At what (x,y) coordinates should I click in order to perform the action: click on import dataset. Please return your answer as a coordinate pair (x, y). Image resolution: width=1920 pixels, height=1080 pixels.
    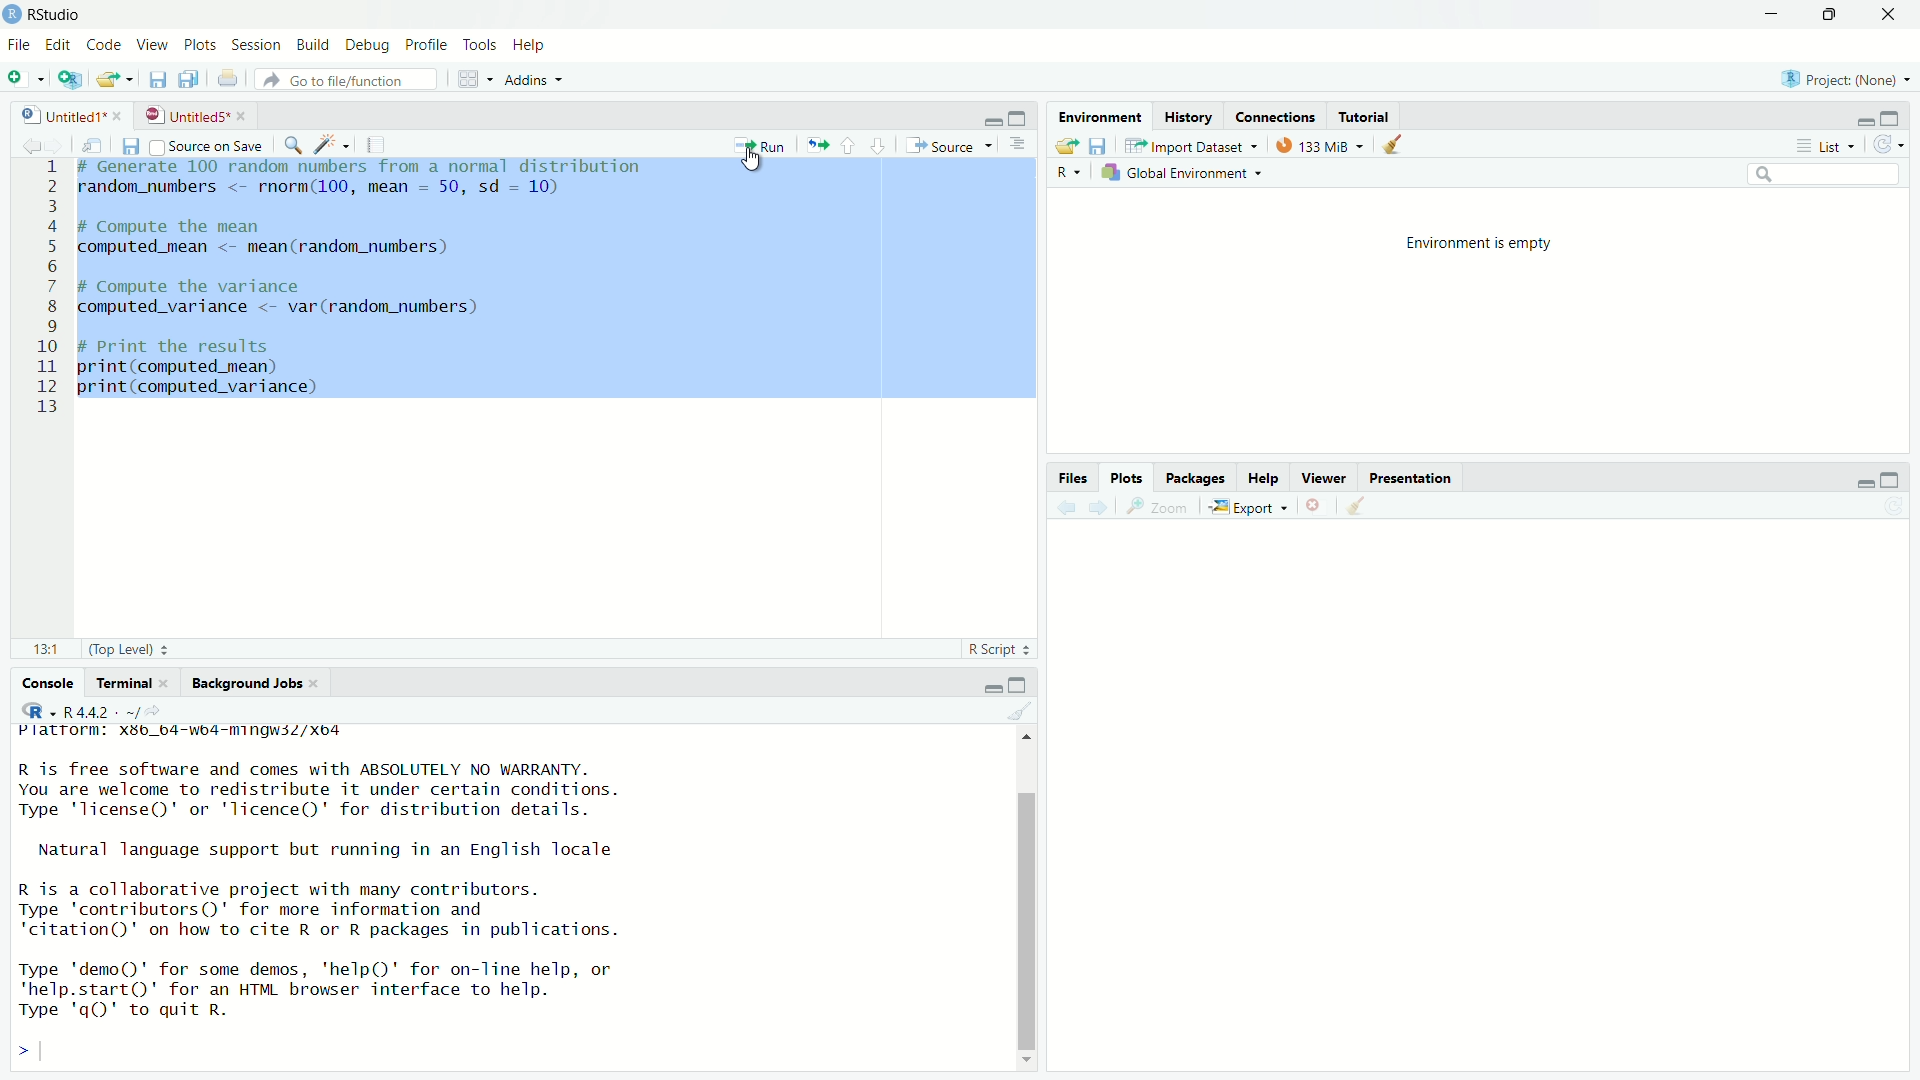
    Looking at the image, I should click on (1197, 143).